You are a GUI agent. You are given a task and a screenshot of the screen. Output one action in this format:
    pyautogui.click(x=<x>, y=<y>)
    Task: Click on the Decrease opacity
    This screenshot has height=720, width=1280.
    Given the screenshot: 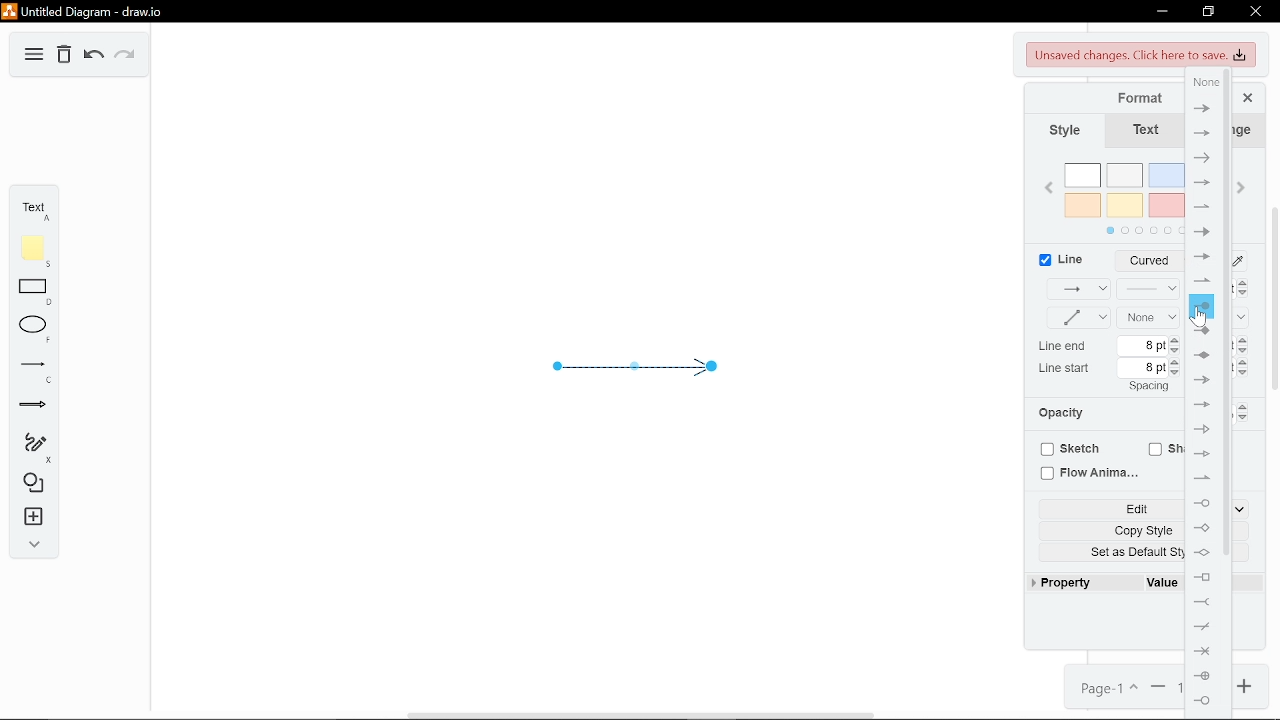 What is the action you would take?
    pyautogui.click(x=1245, y=418)
    